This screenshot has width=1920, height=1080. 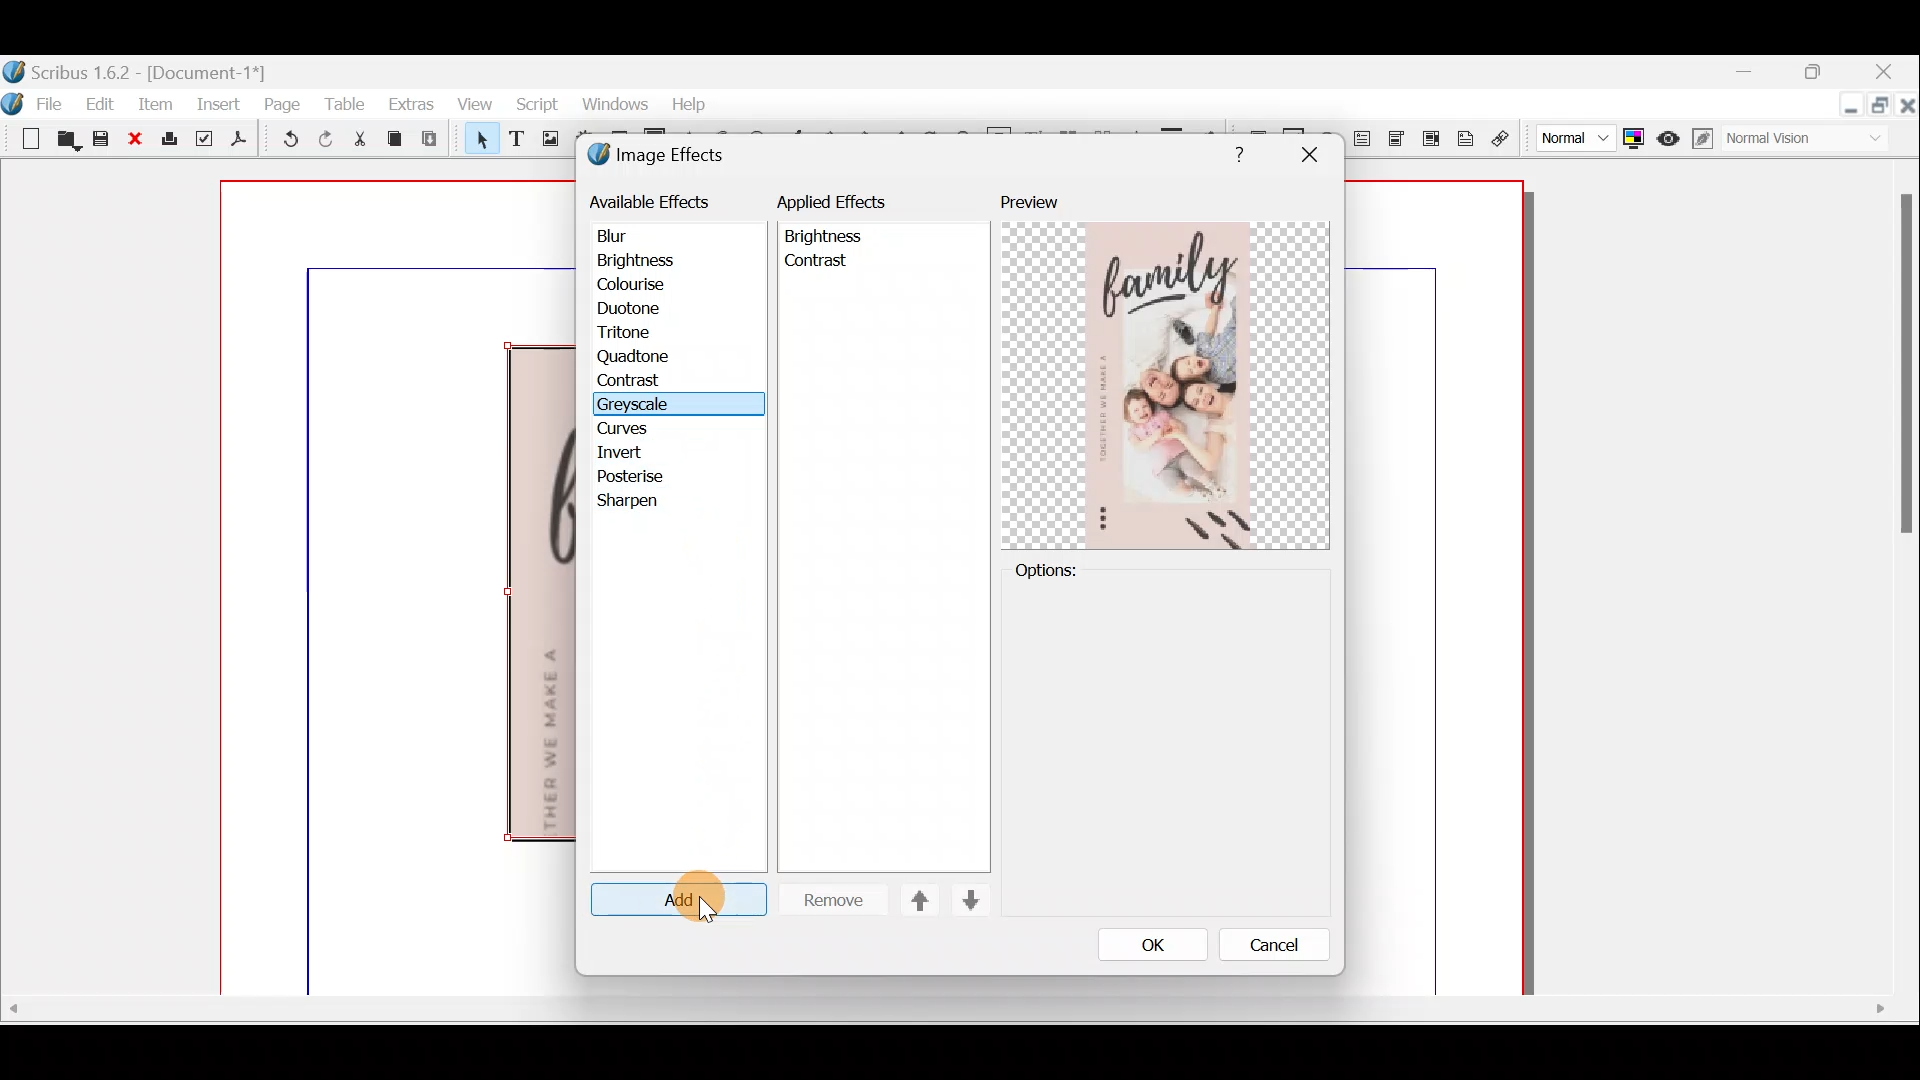 What do you see at coordinates (1040, 197) in the screenshot?
I see `Preview` at bounding box center [1040, 197].